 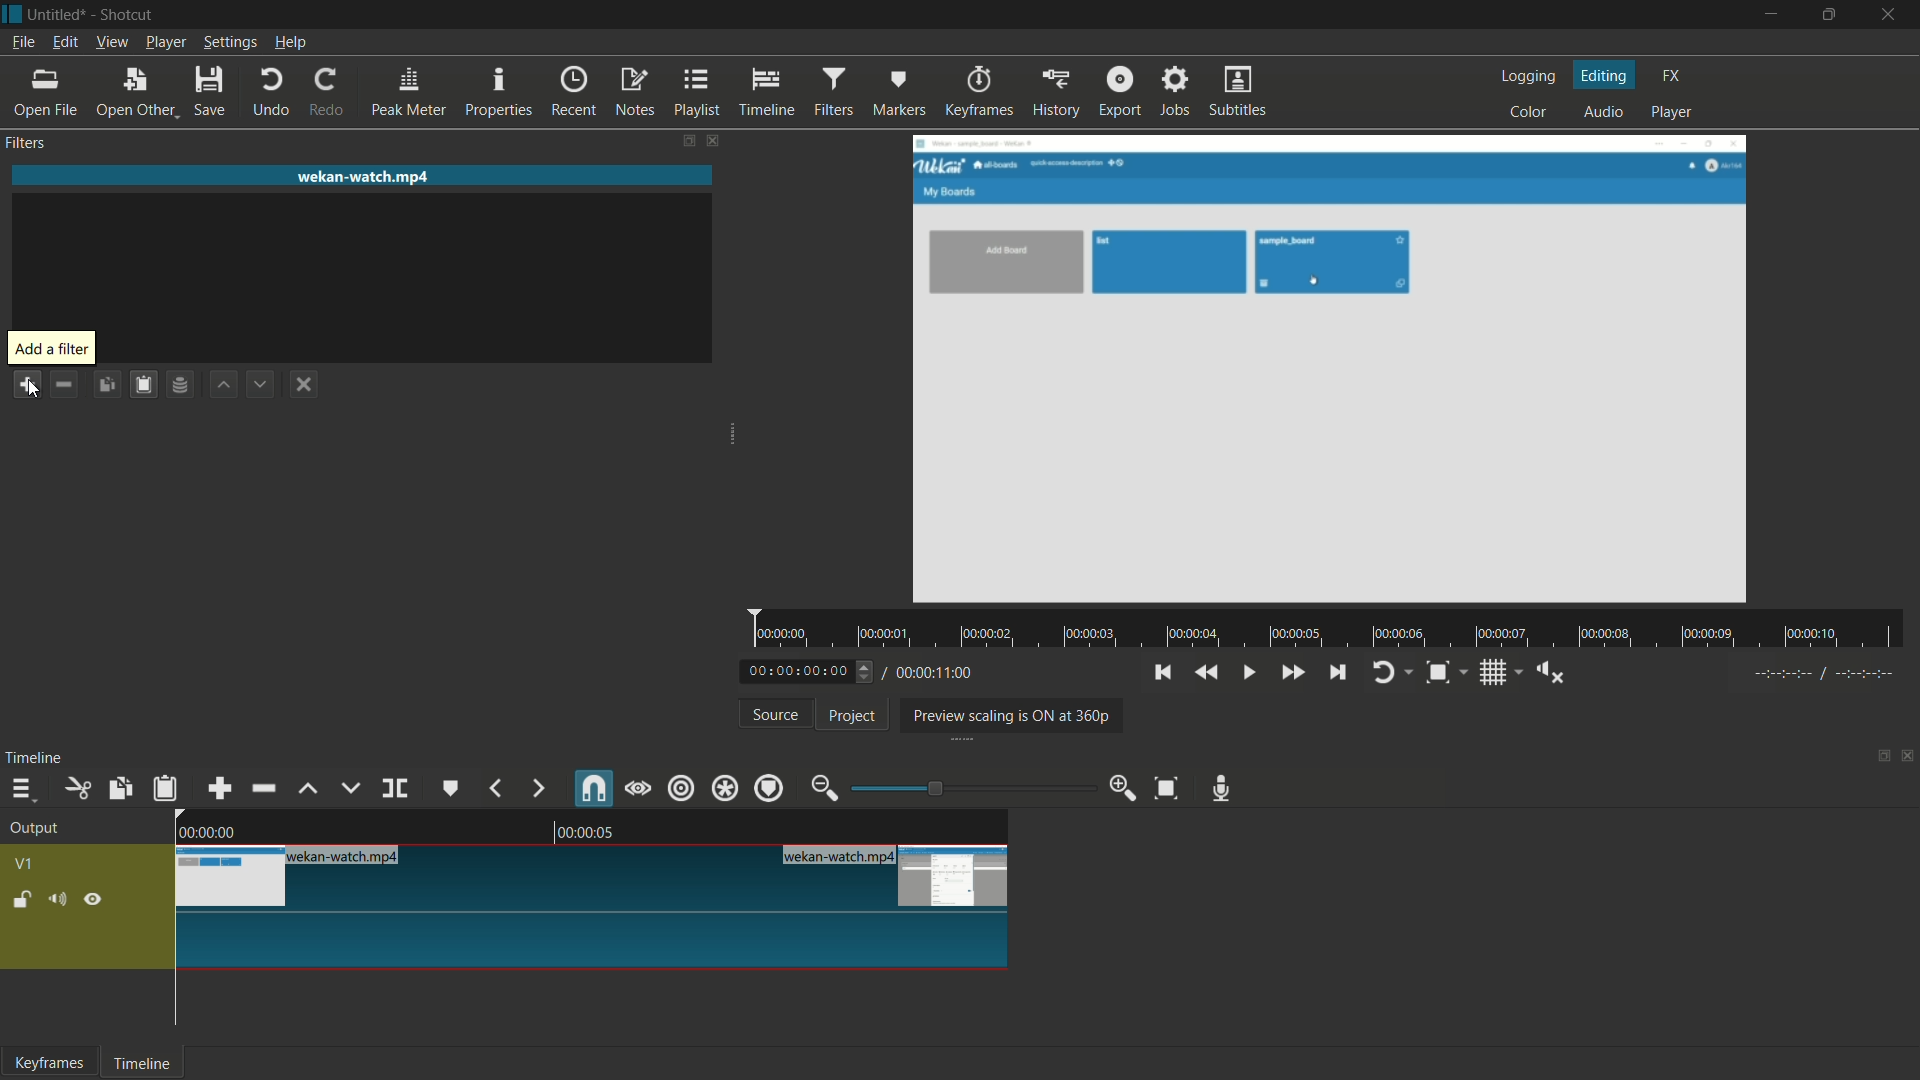 I want to click on timeline, so click(x=34, y=760).